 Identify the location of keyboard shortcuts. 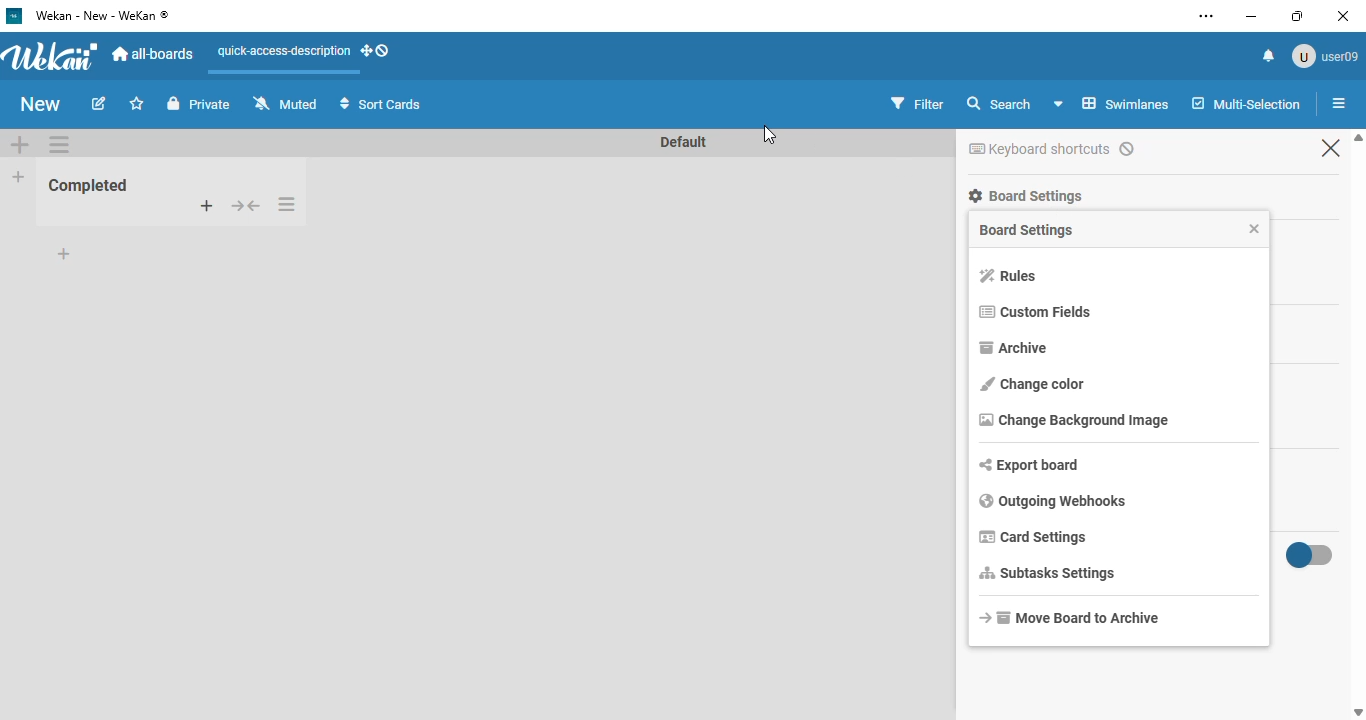
(1051, 148).